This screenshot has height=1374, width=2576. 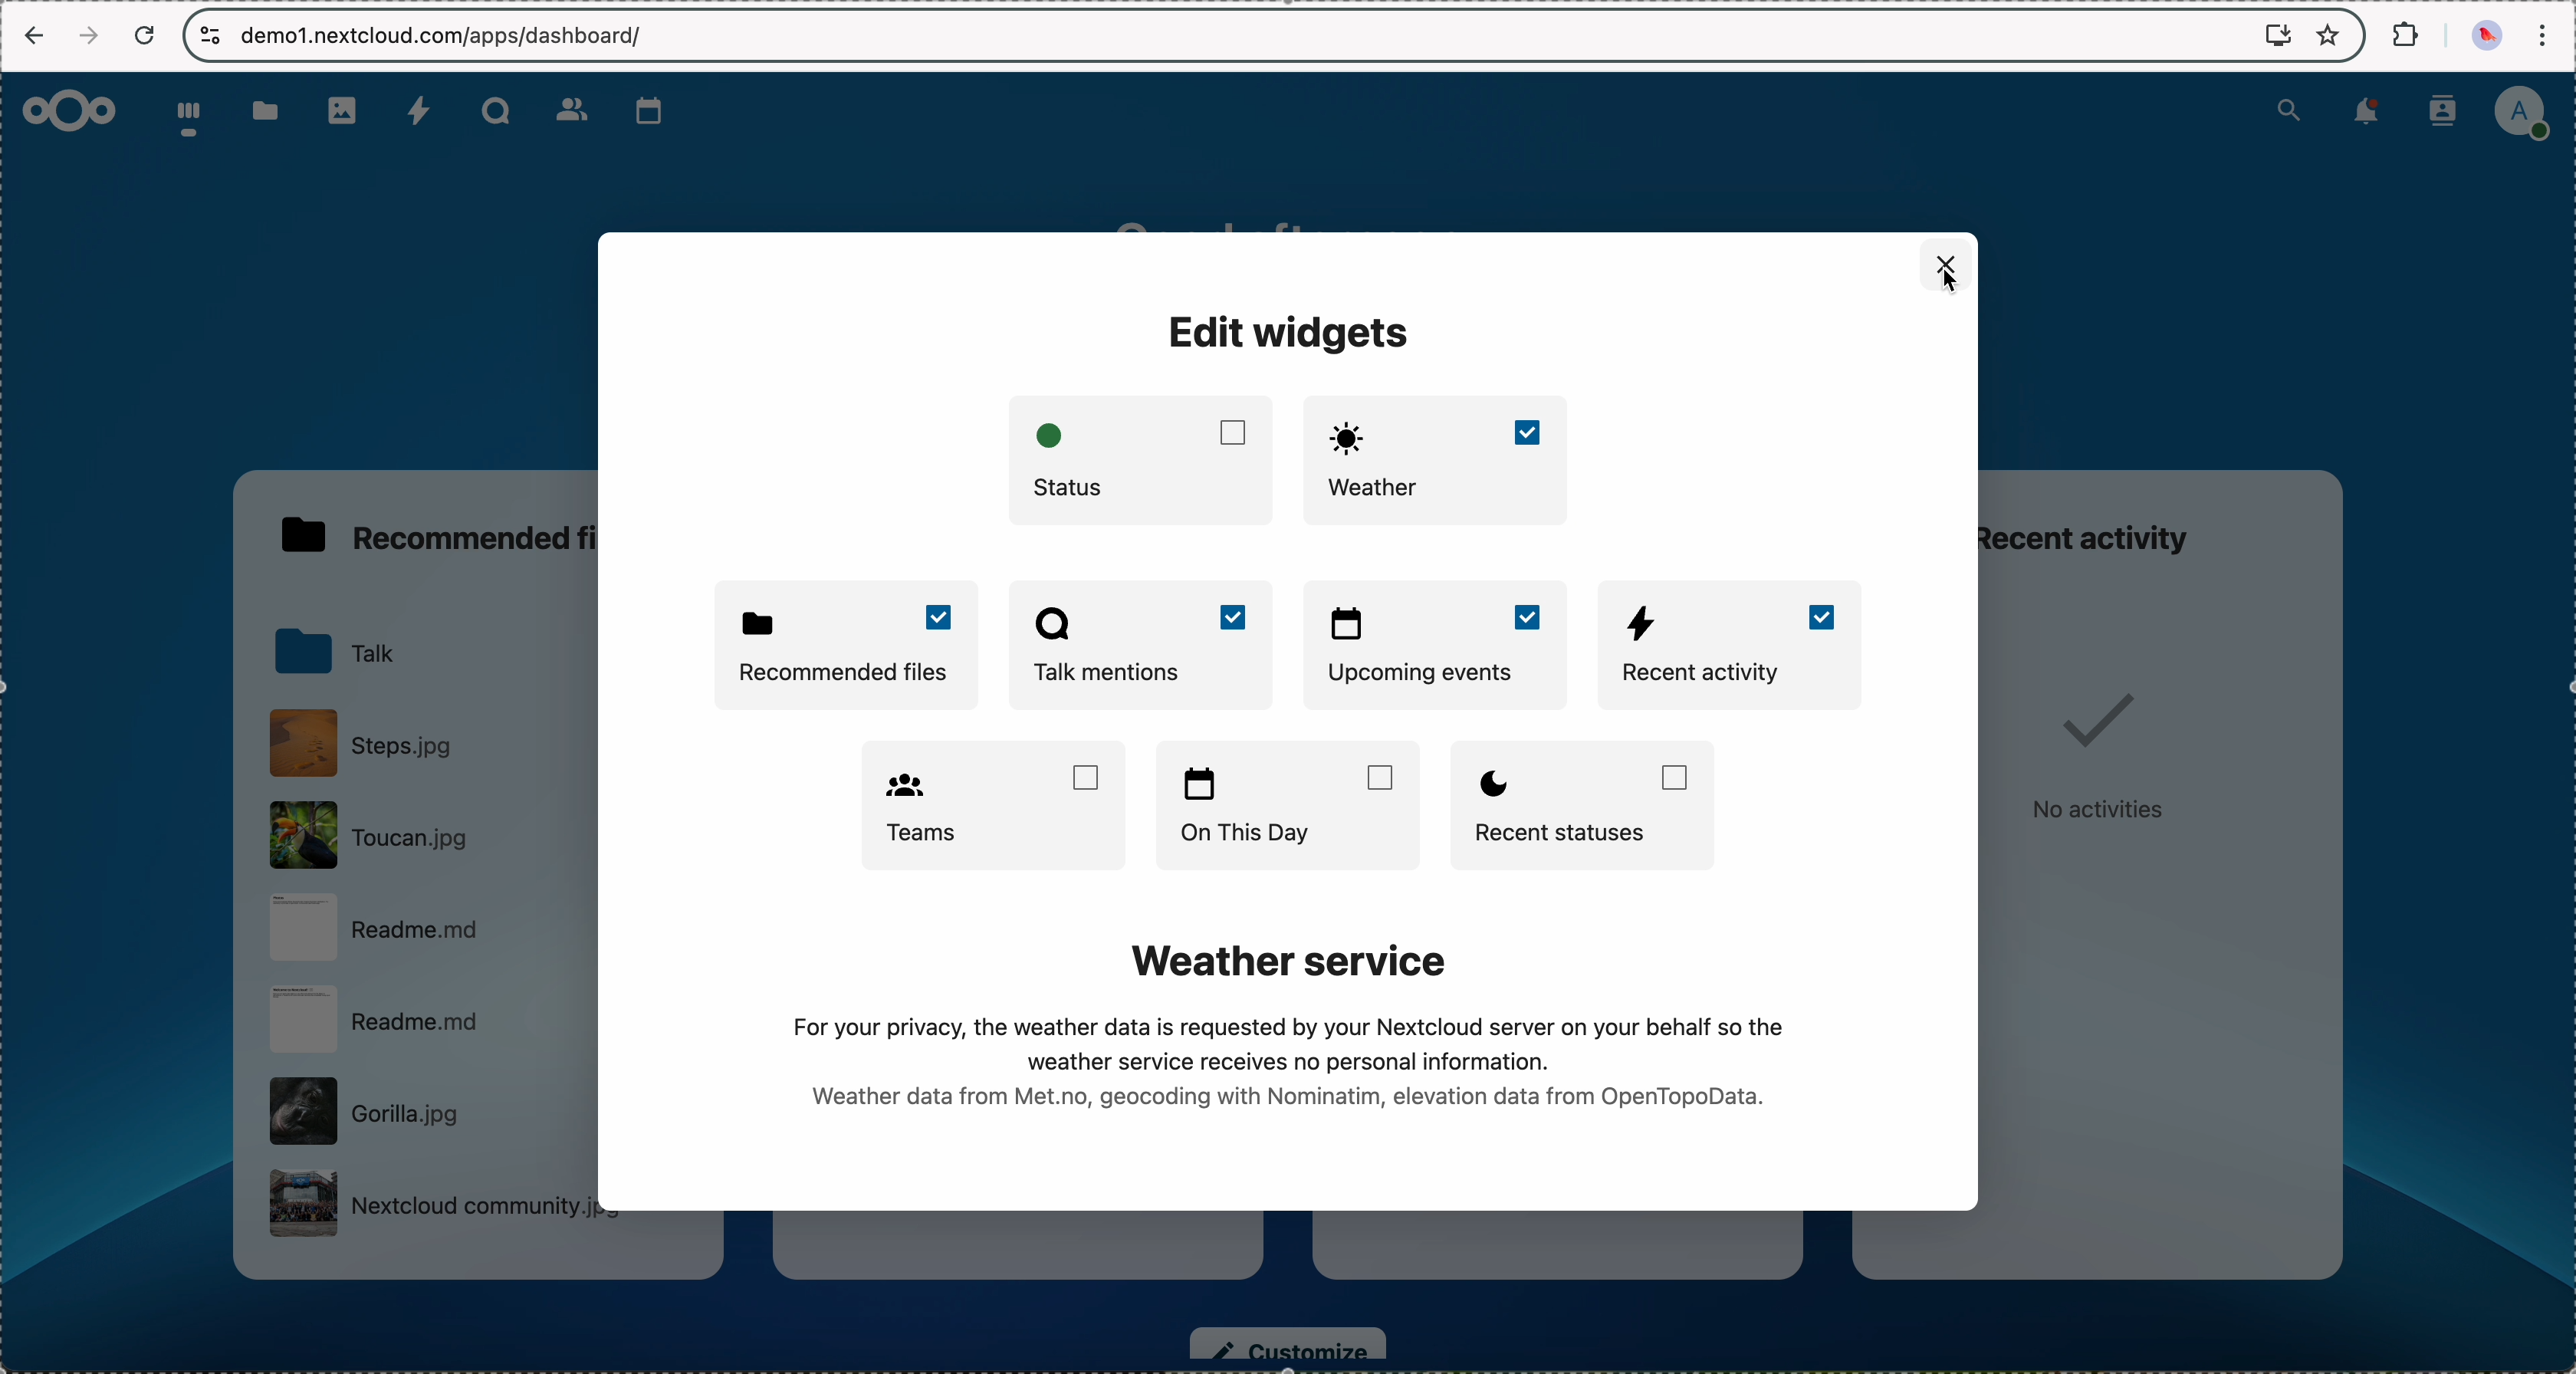 What do you see at coordinates (185, 117) in the screenshot?
I see `dashboard` at bounding box center [185, 117].